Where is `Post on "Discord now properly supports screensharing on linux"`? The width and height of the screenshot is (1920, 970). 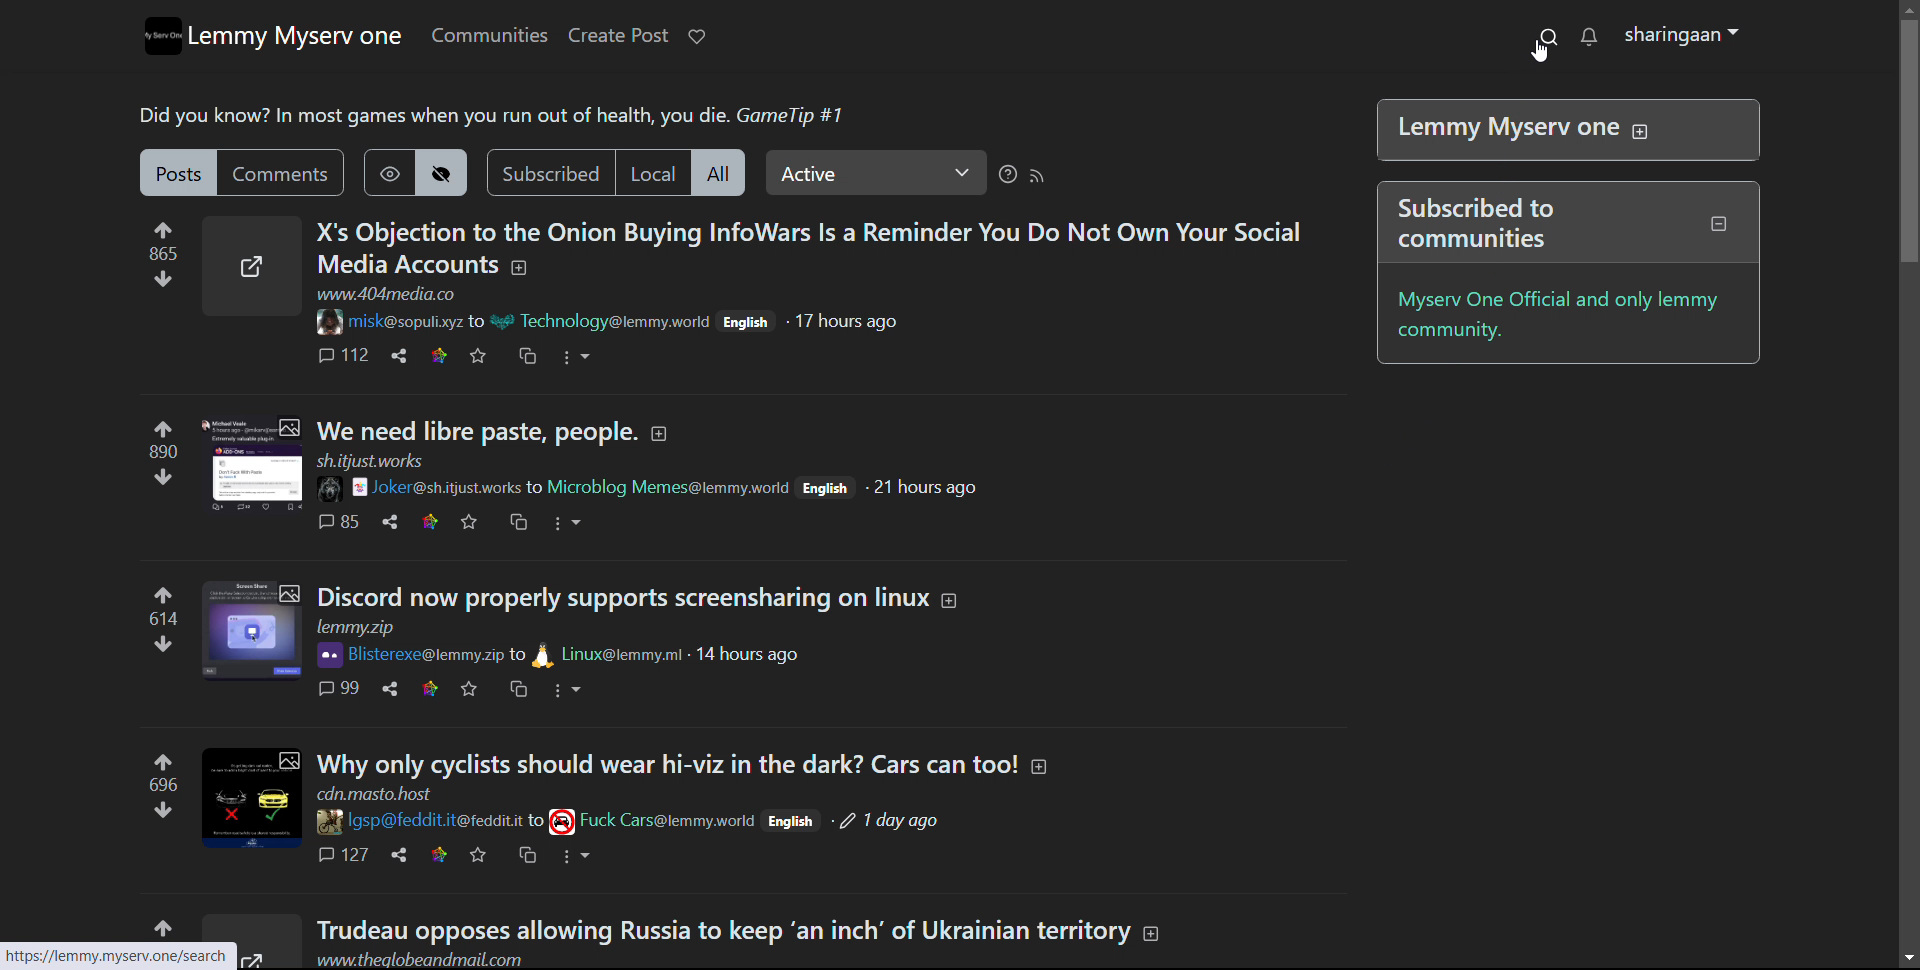 Post on "Discord now properly supports screensharing on linux" is located at coordinates (644, 608).